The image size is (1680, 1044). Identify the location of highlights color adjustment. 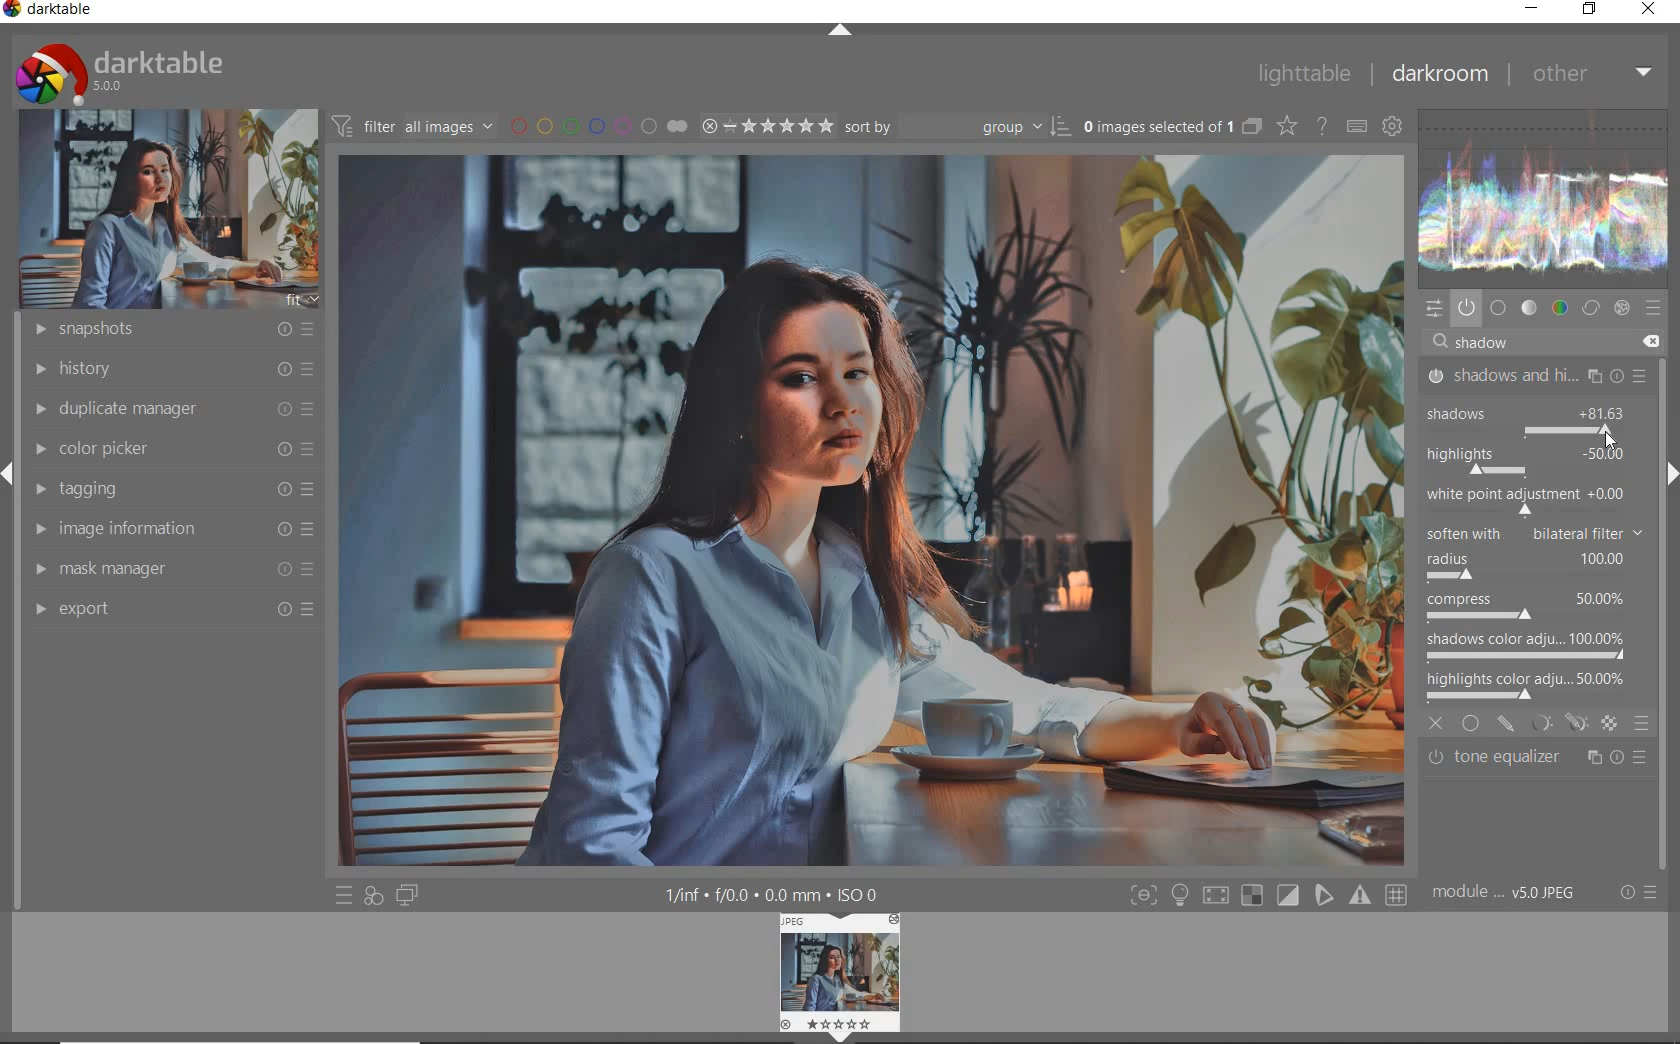
(1530, 683).